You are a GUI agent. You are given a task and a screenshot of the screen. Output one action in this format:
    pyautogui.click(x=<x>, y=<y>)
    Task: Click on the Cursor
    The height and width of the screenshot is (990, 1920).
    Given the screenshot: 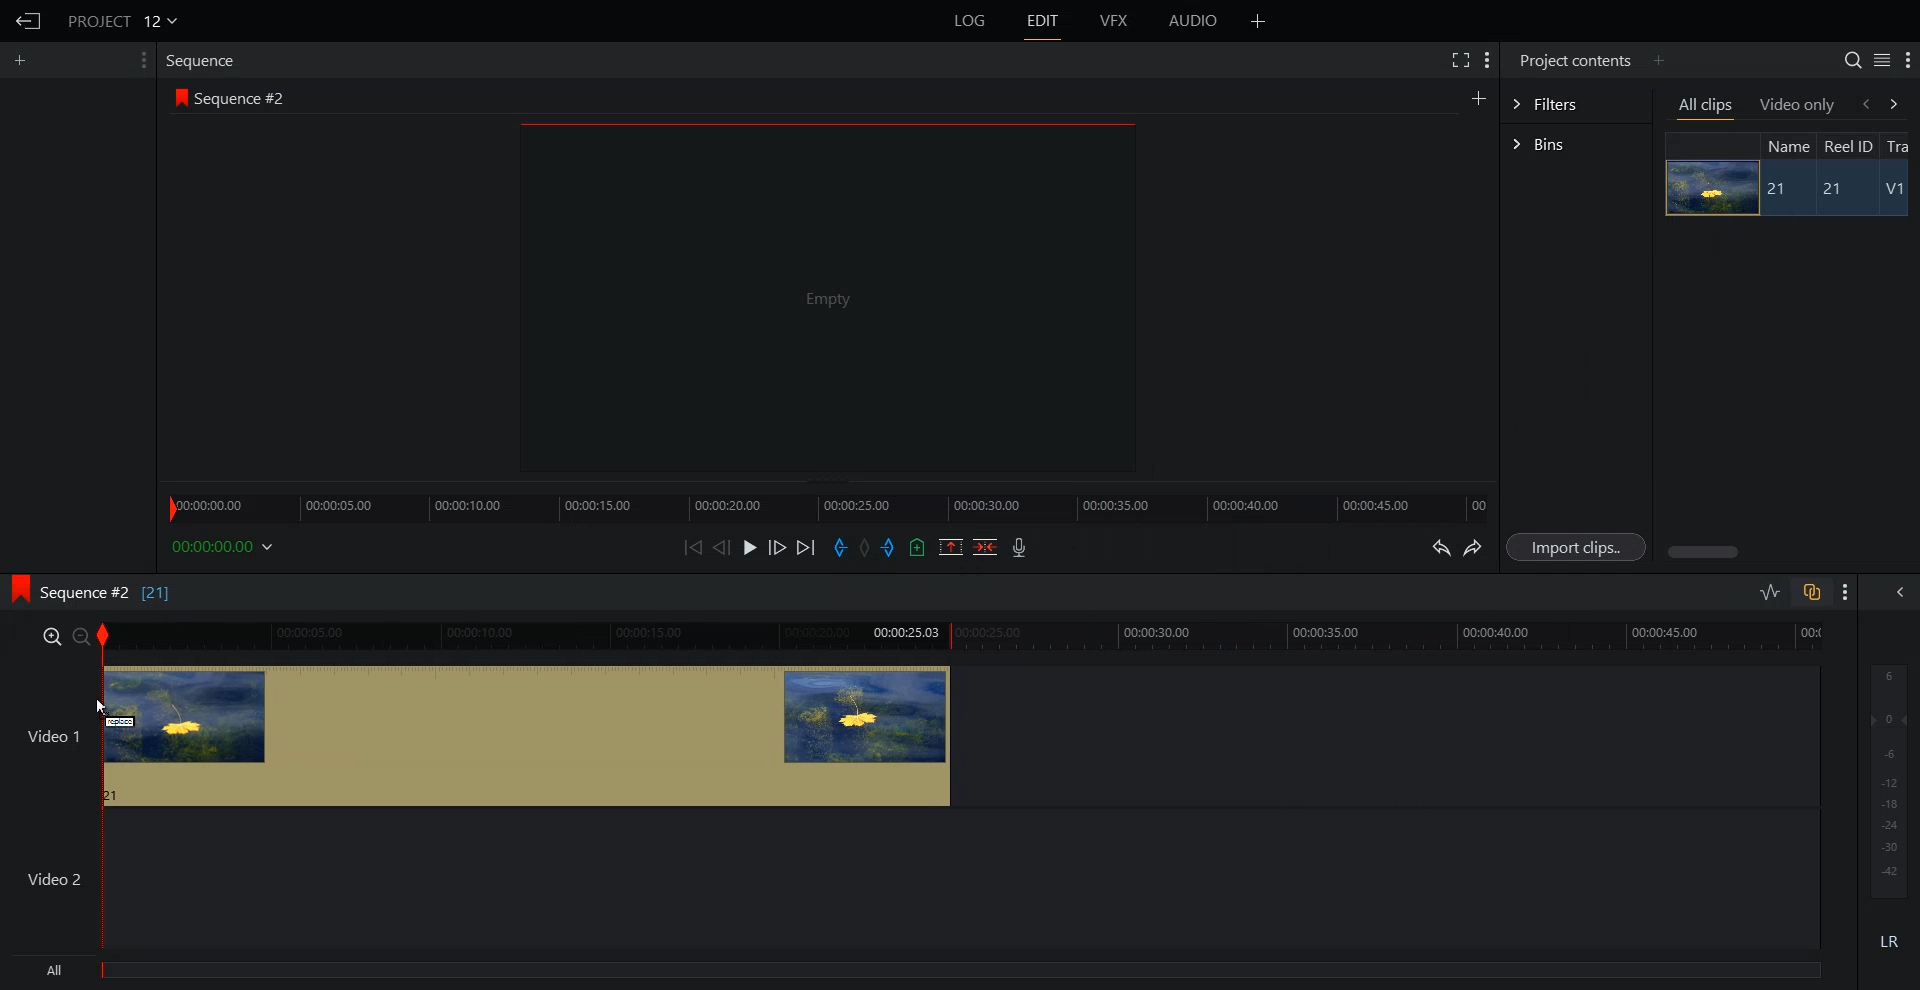 What is the action you would take?
    pyautogui.click(x=104, y=711)
    